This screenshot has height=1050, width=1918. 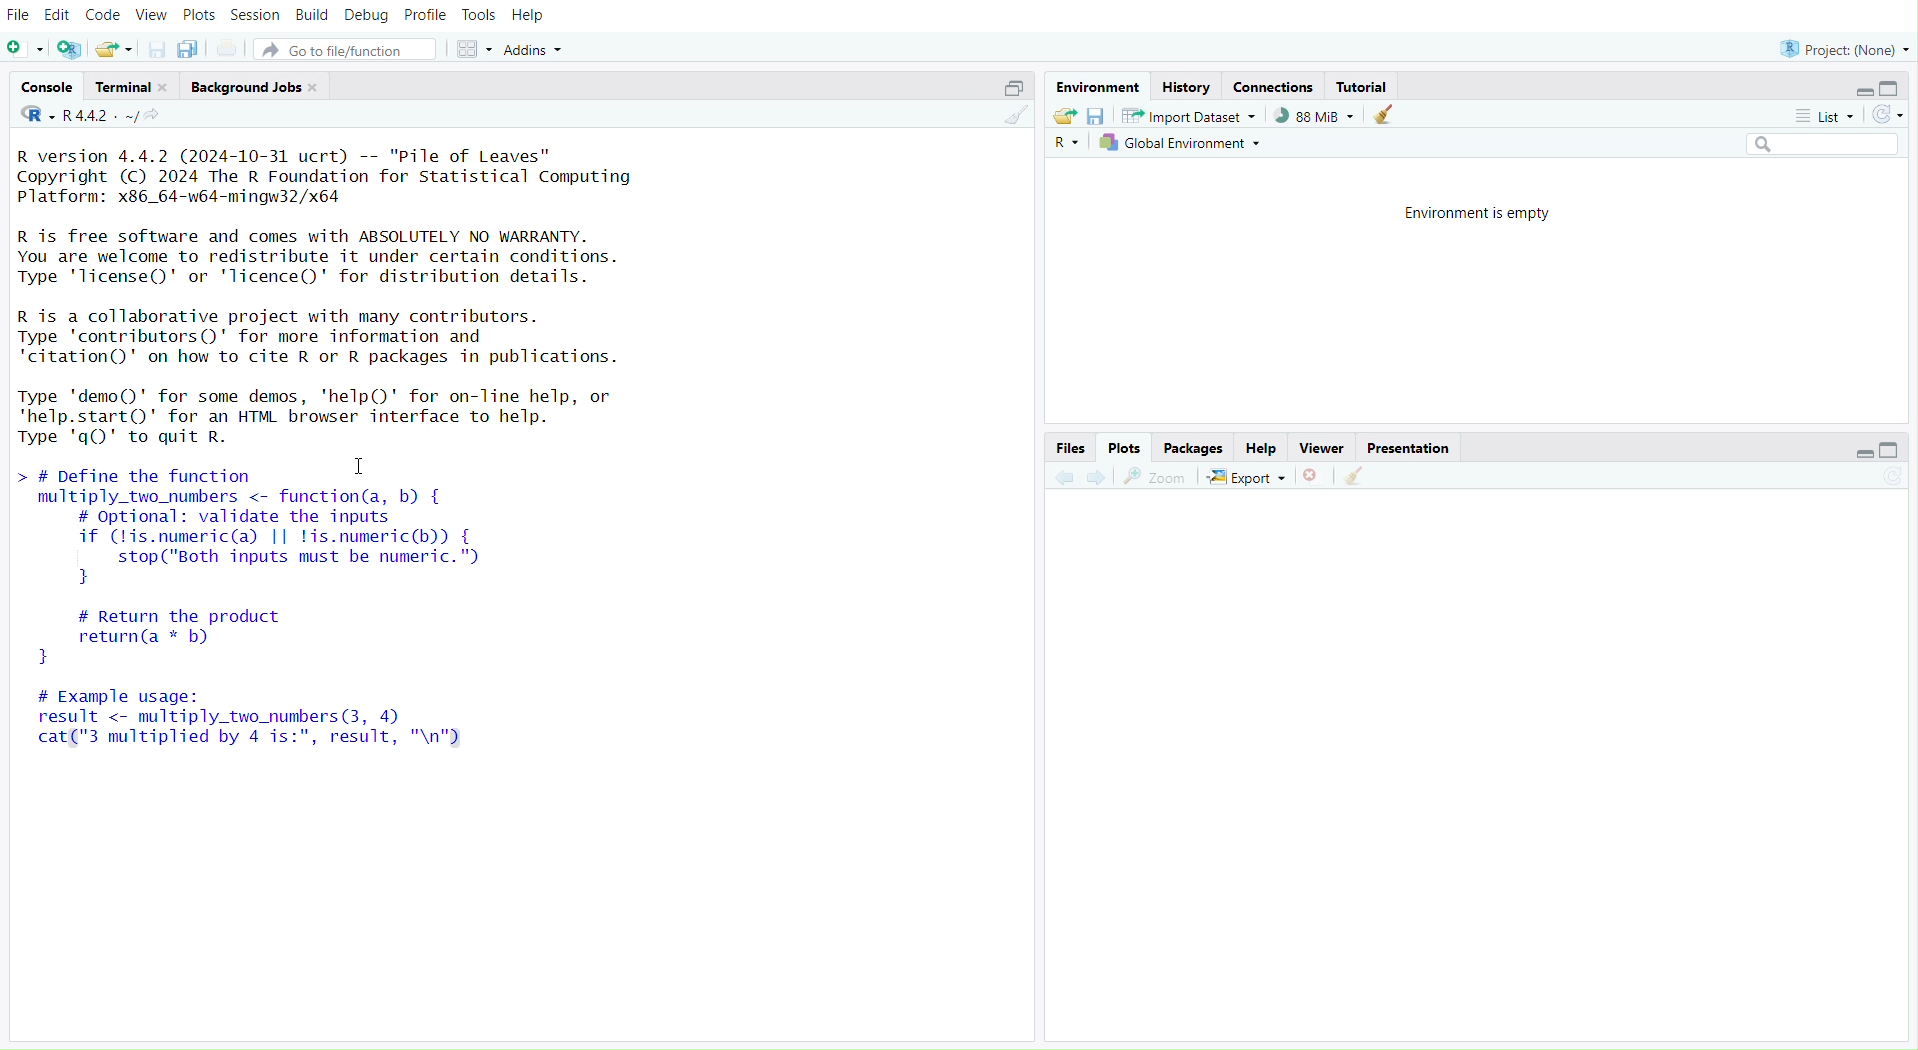 I want to click on R version 4.4.2 (2024-10-31 ucrt) -- "Pile of Leaves”
Copyright (C) 2024 The R Foundation for Statistical Computing
Platform: x86_64-w64-mingw32/x64

R is free software and comes with ABSOLUTELY NO WARRANTY.
You are welcome to redistribute it under certain conditions.
Type 'license()' or 'licence()' for distribution details.

R is a collaborative project with many contributors.

Type 'contributors()' for more information and

‘citation()' on how to cite R or R packages in publications.
Type 'demo()' for some demos, 'help()' for on-line help, or
'help.start()' for an HTML browser interface to help.

Type 'qQ)' to quit R.

NY I, so click(x=354, y=293).